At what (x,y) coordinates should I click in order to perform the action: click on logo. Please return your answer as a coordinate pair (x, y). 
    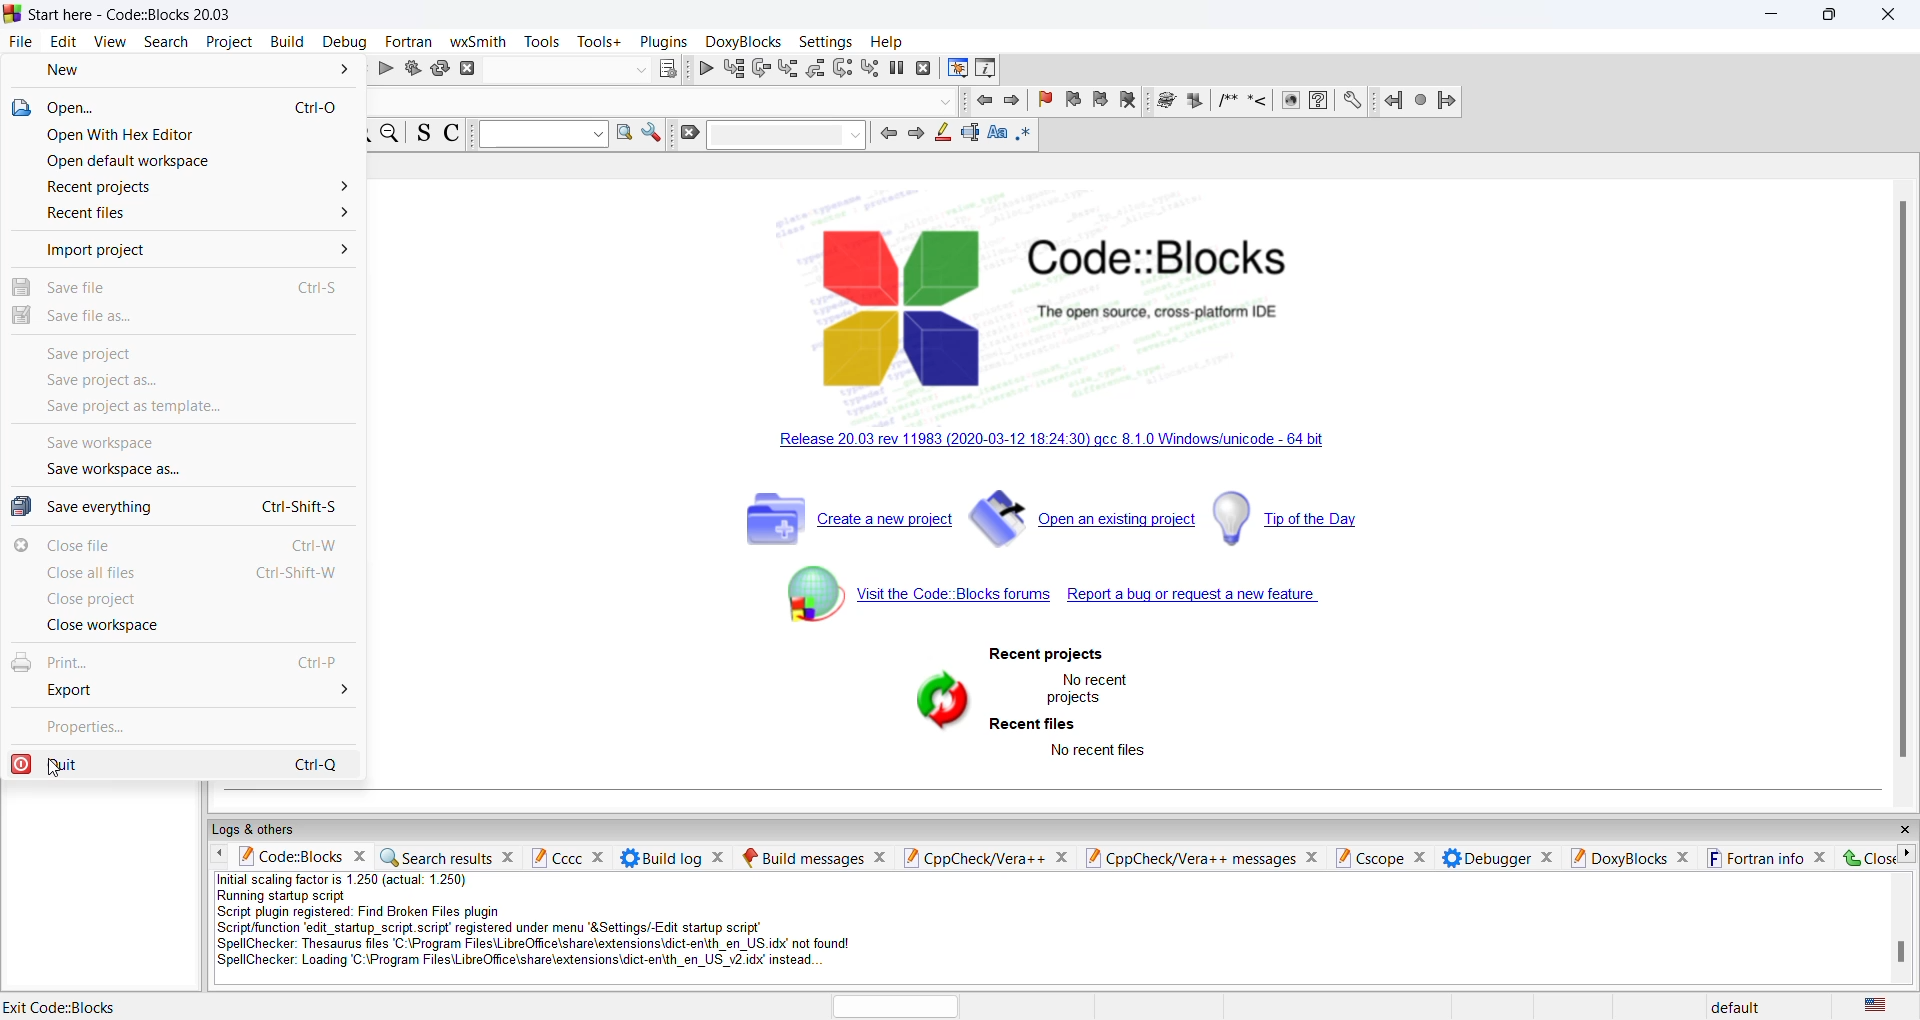
    Looking at the image, I should click on (12, 12).